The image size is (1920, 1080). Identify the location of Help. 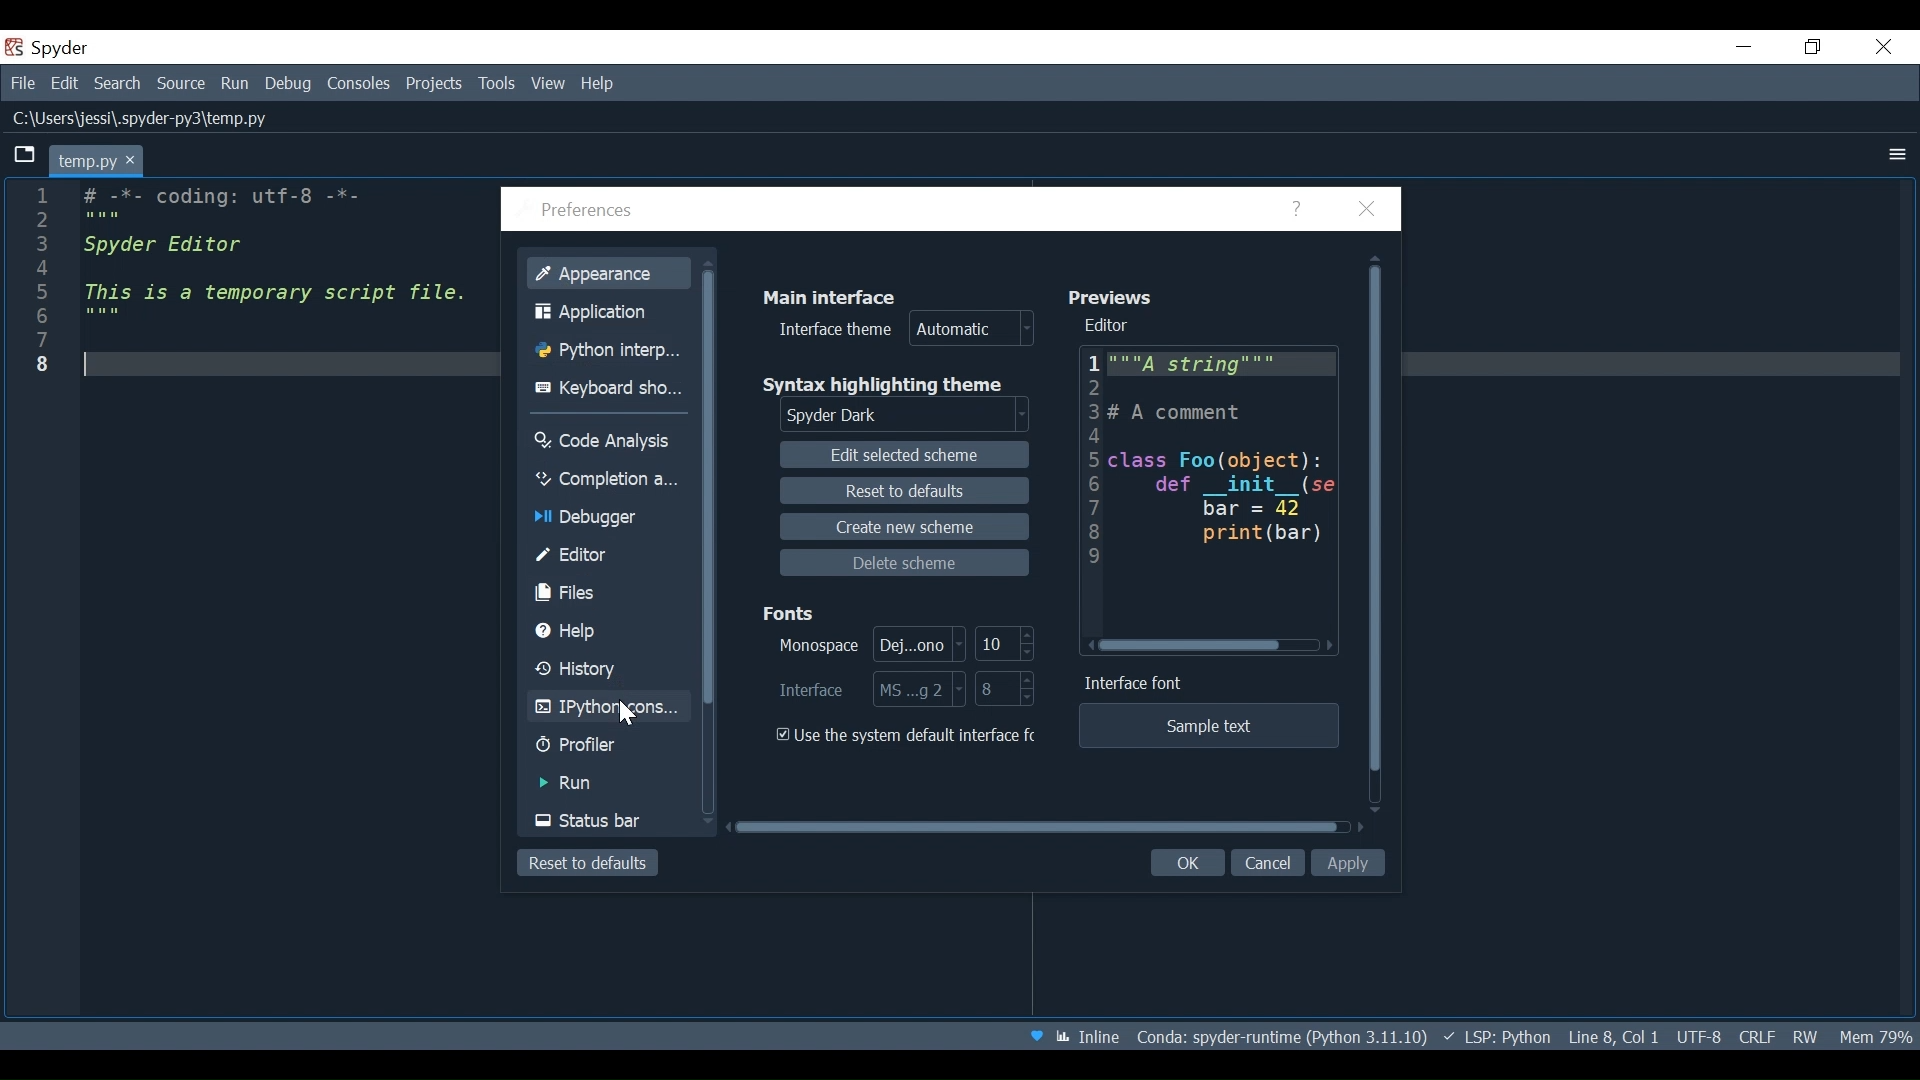
(595, 631).